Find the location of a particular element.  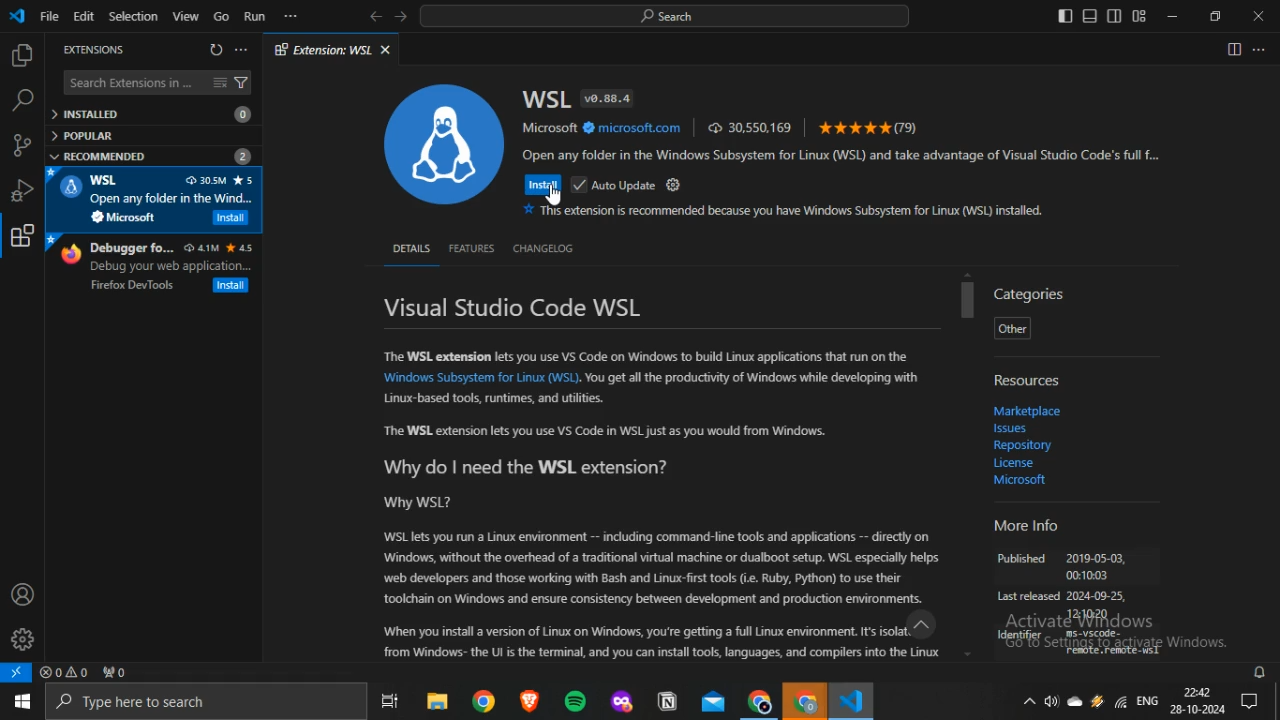

WSL is located at coordinates (70, 187).